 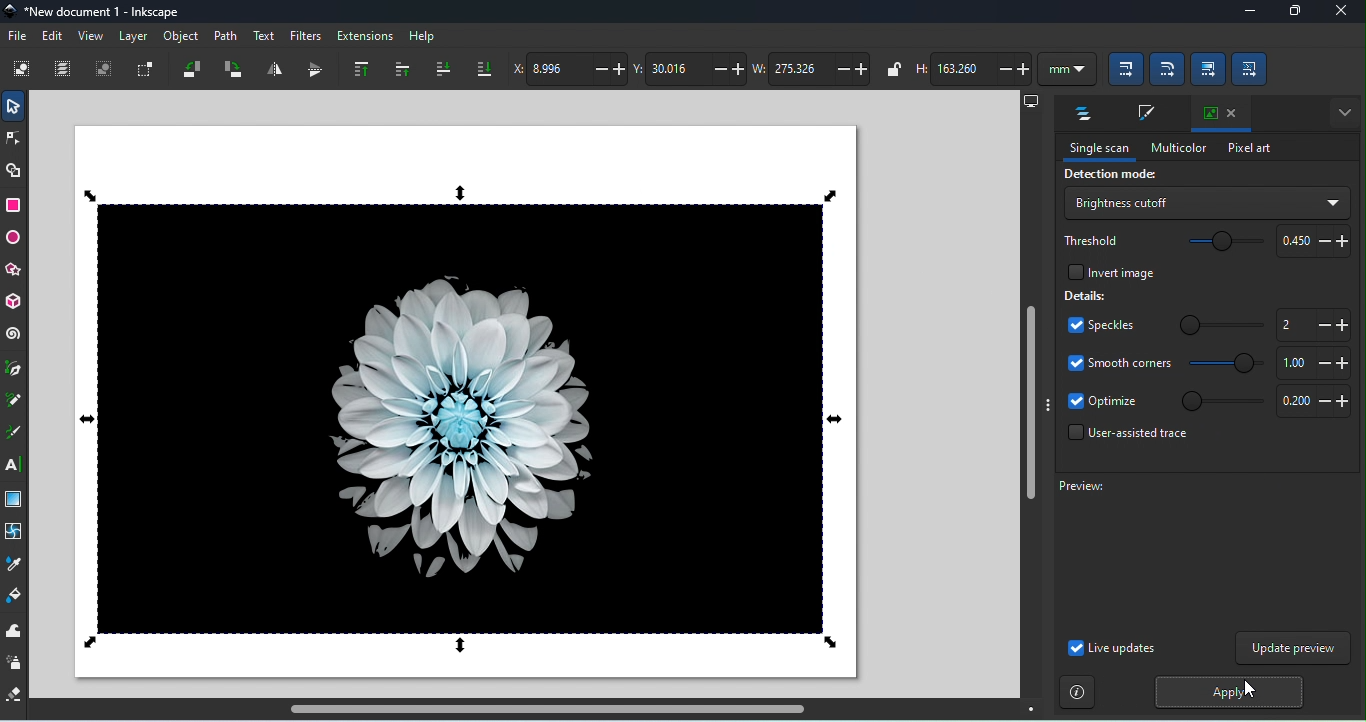 I want to click on toggle panel, so click(x=1048, y=404).